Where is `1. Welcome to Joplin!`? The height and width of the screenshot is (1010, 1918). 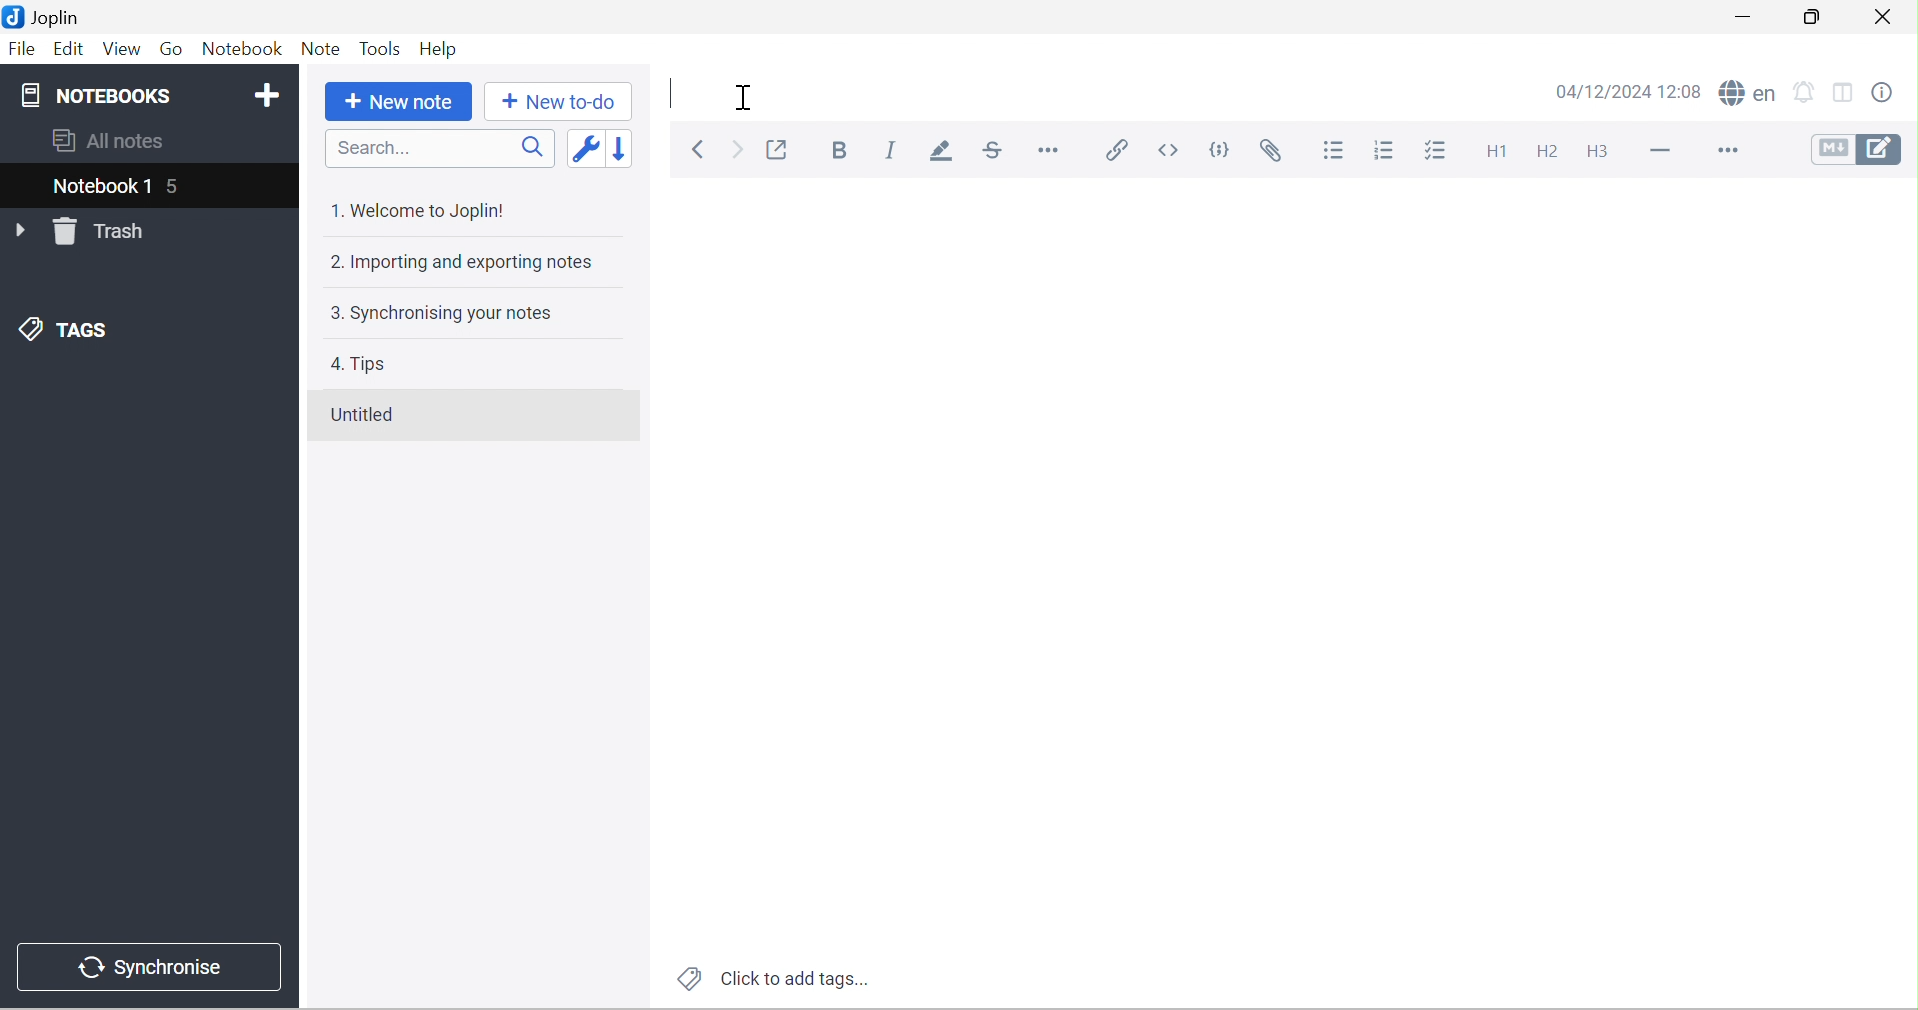
1. Welcome to Joplin! is located at coordinates (423, 211).